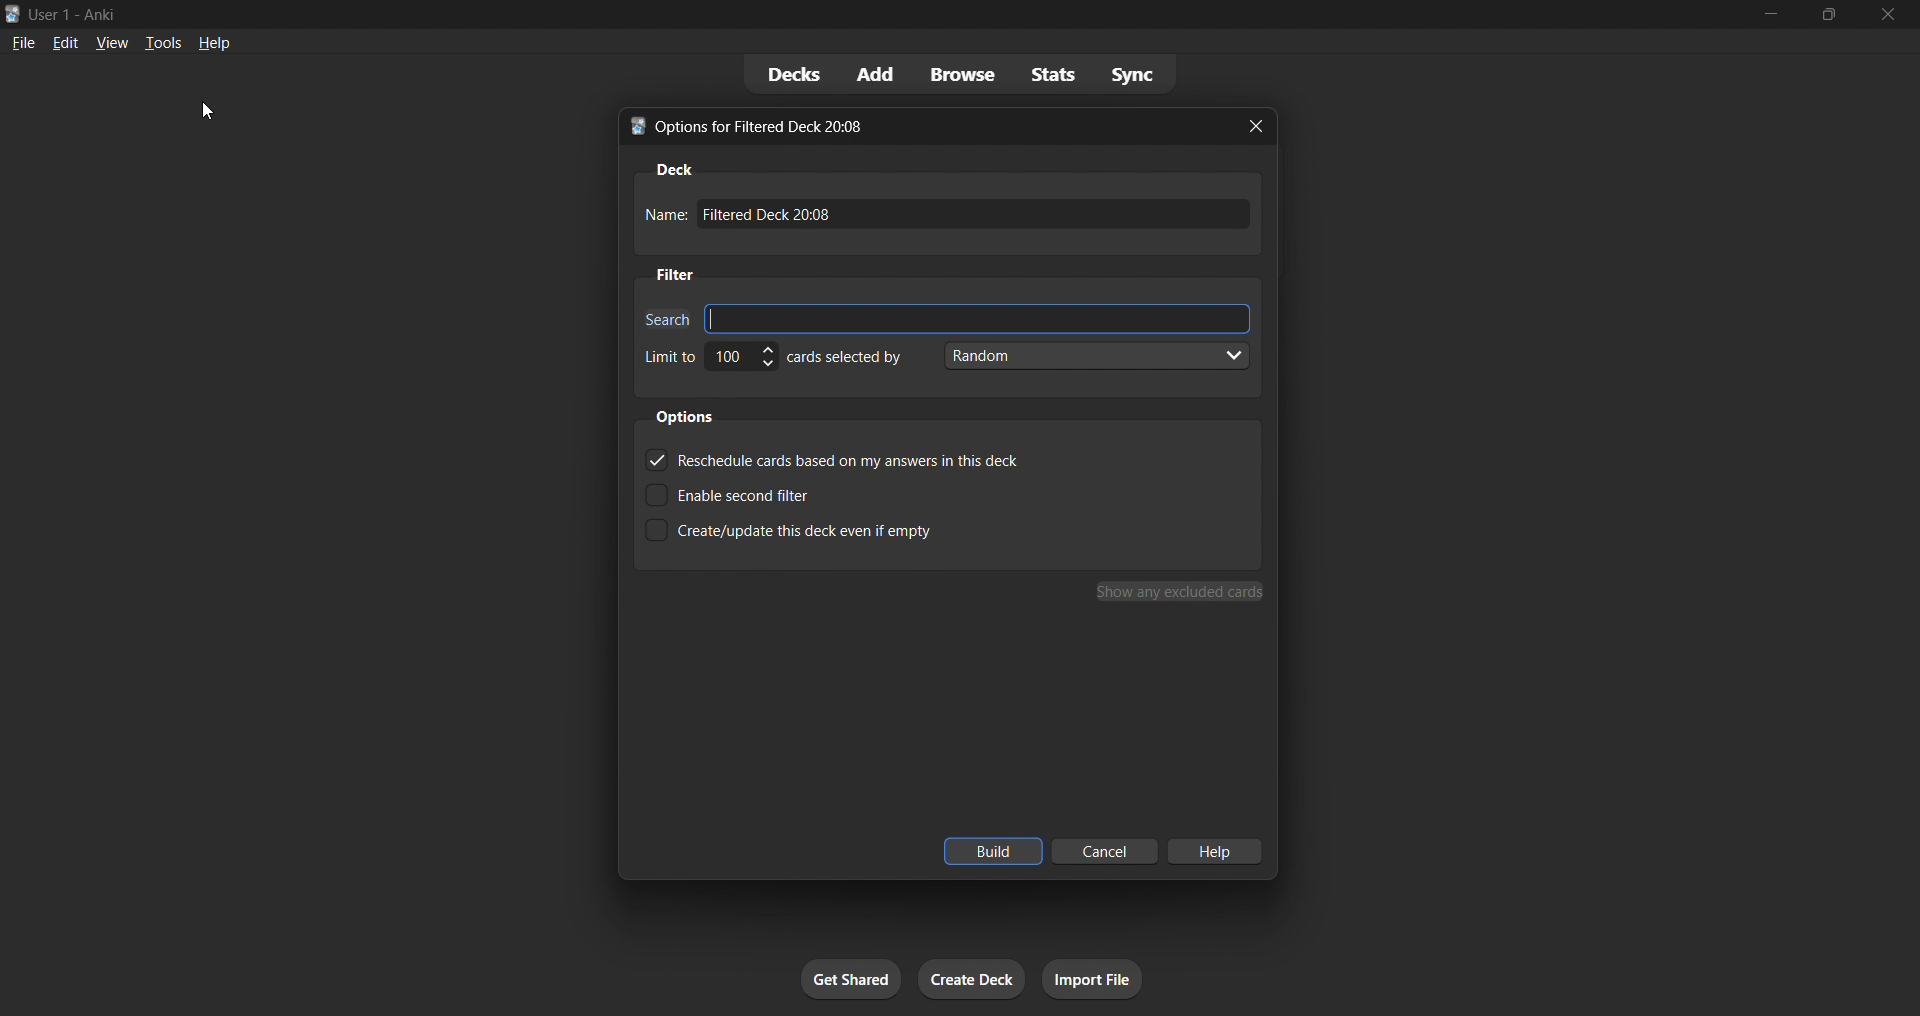 This screenshot has height=1016, width=1920. What do you see at coordinates (857, 530) in the screenshot?
I see `(un)check create deck even if empty radio option` at bounding box center [857, 530].